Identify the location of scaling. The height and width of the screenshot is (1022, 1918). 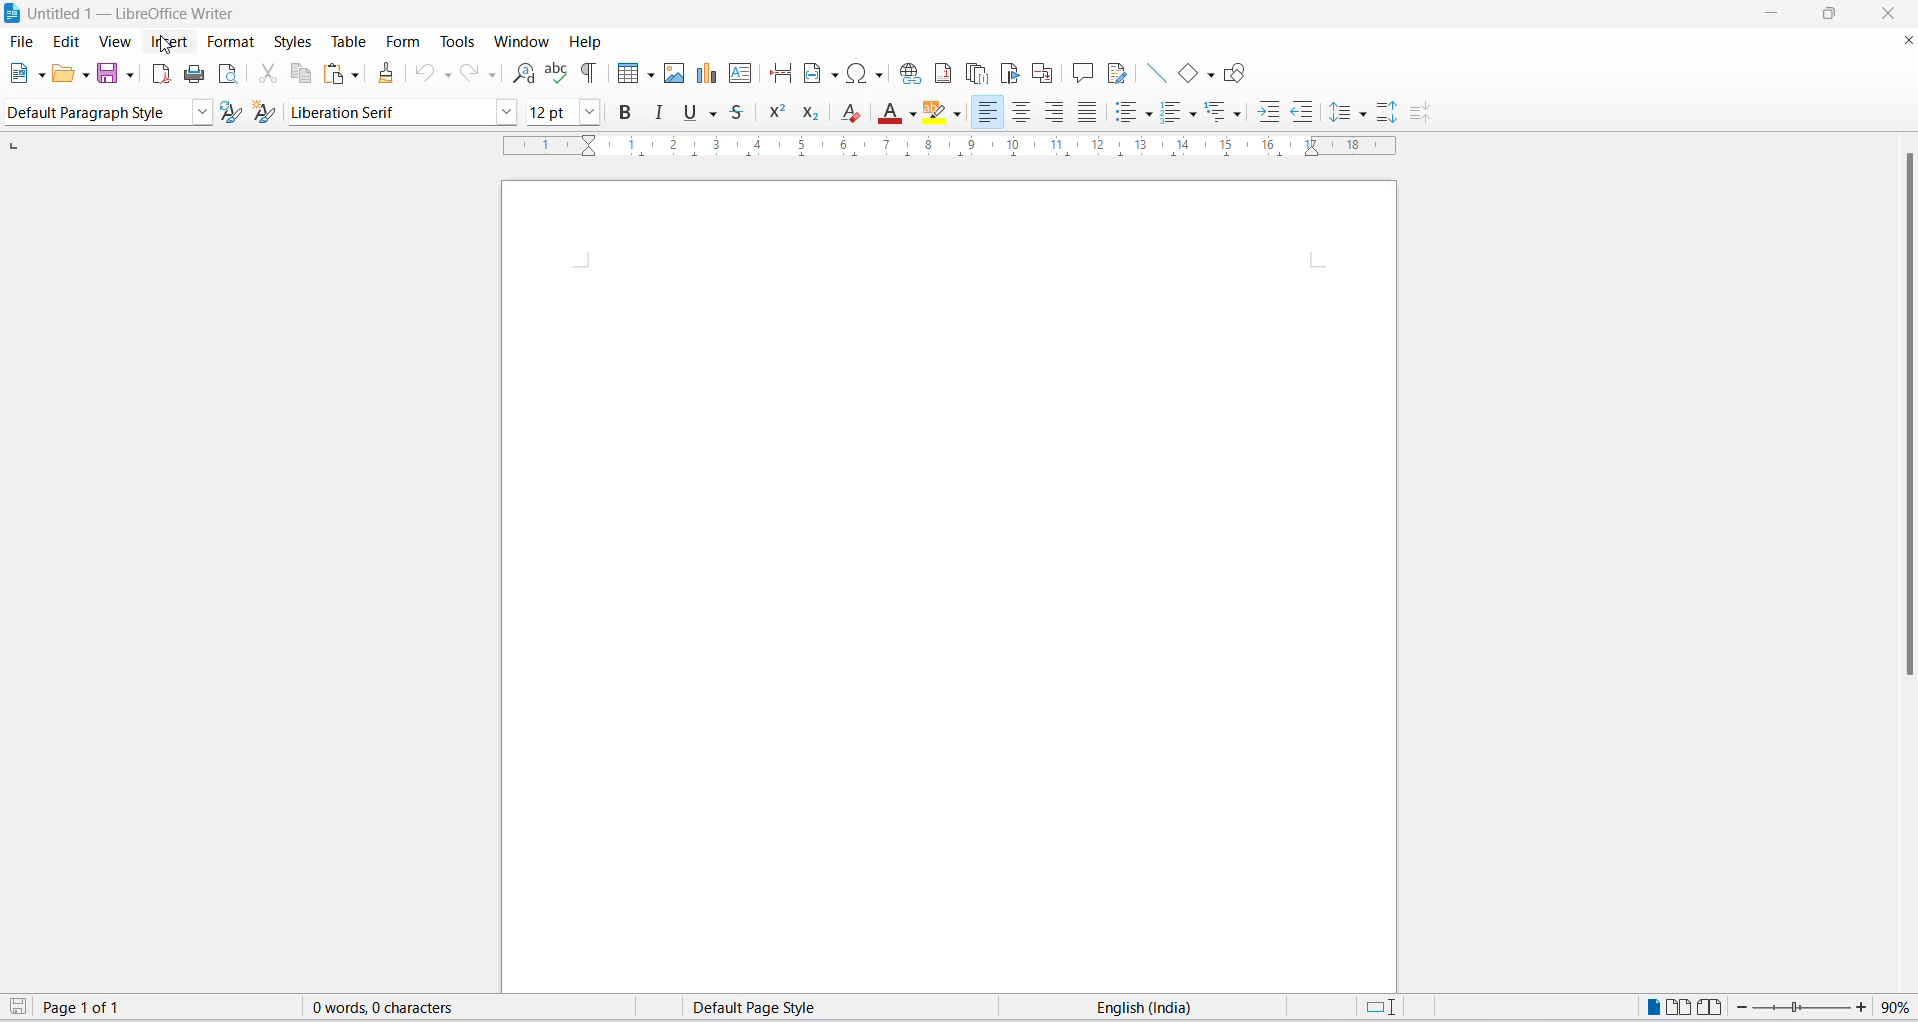
(960, 155).